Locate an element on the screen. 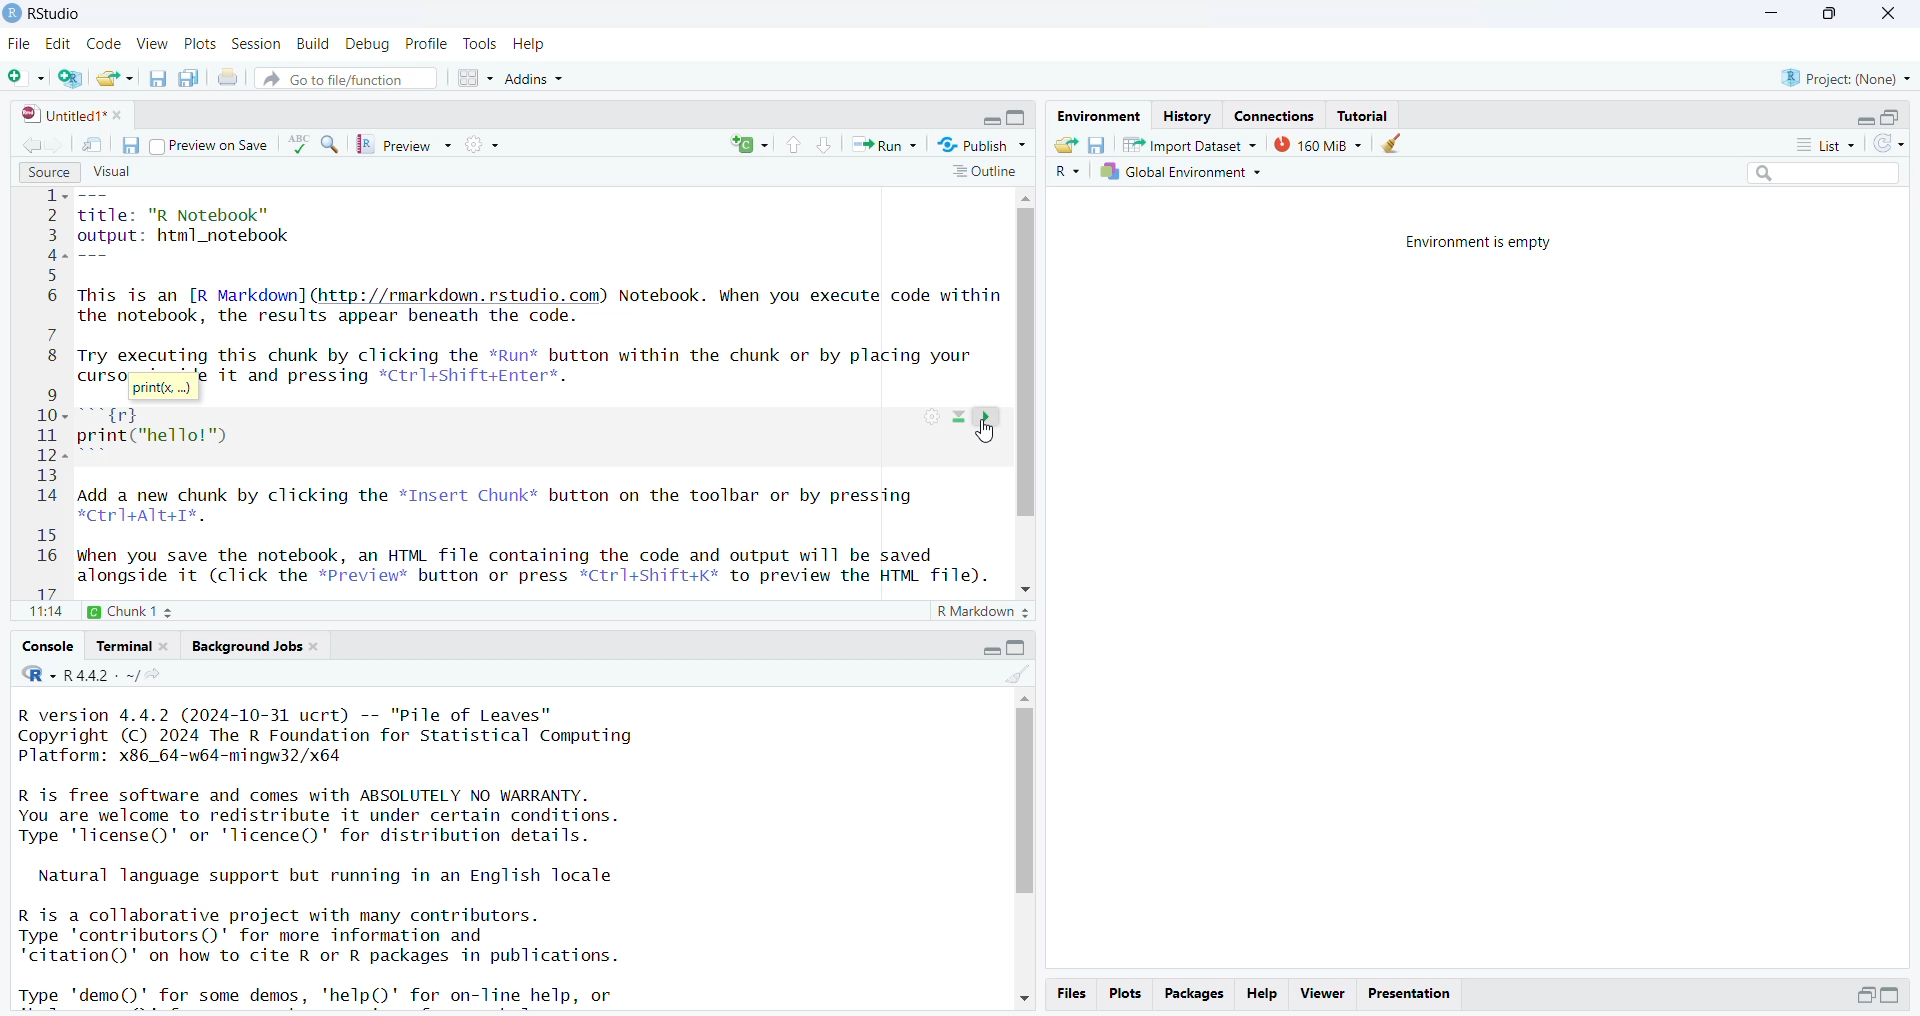 This screenshot has height=1016, width=1920. go to previous section is located at coordinates (793, 145).